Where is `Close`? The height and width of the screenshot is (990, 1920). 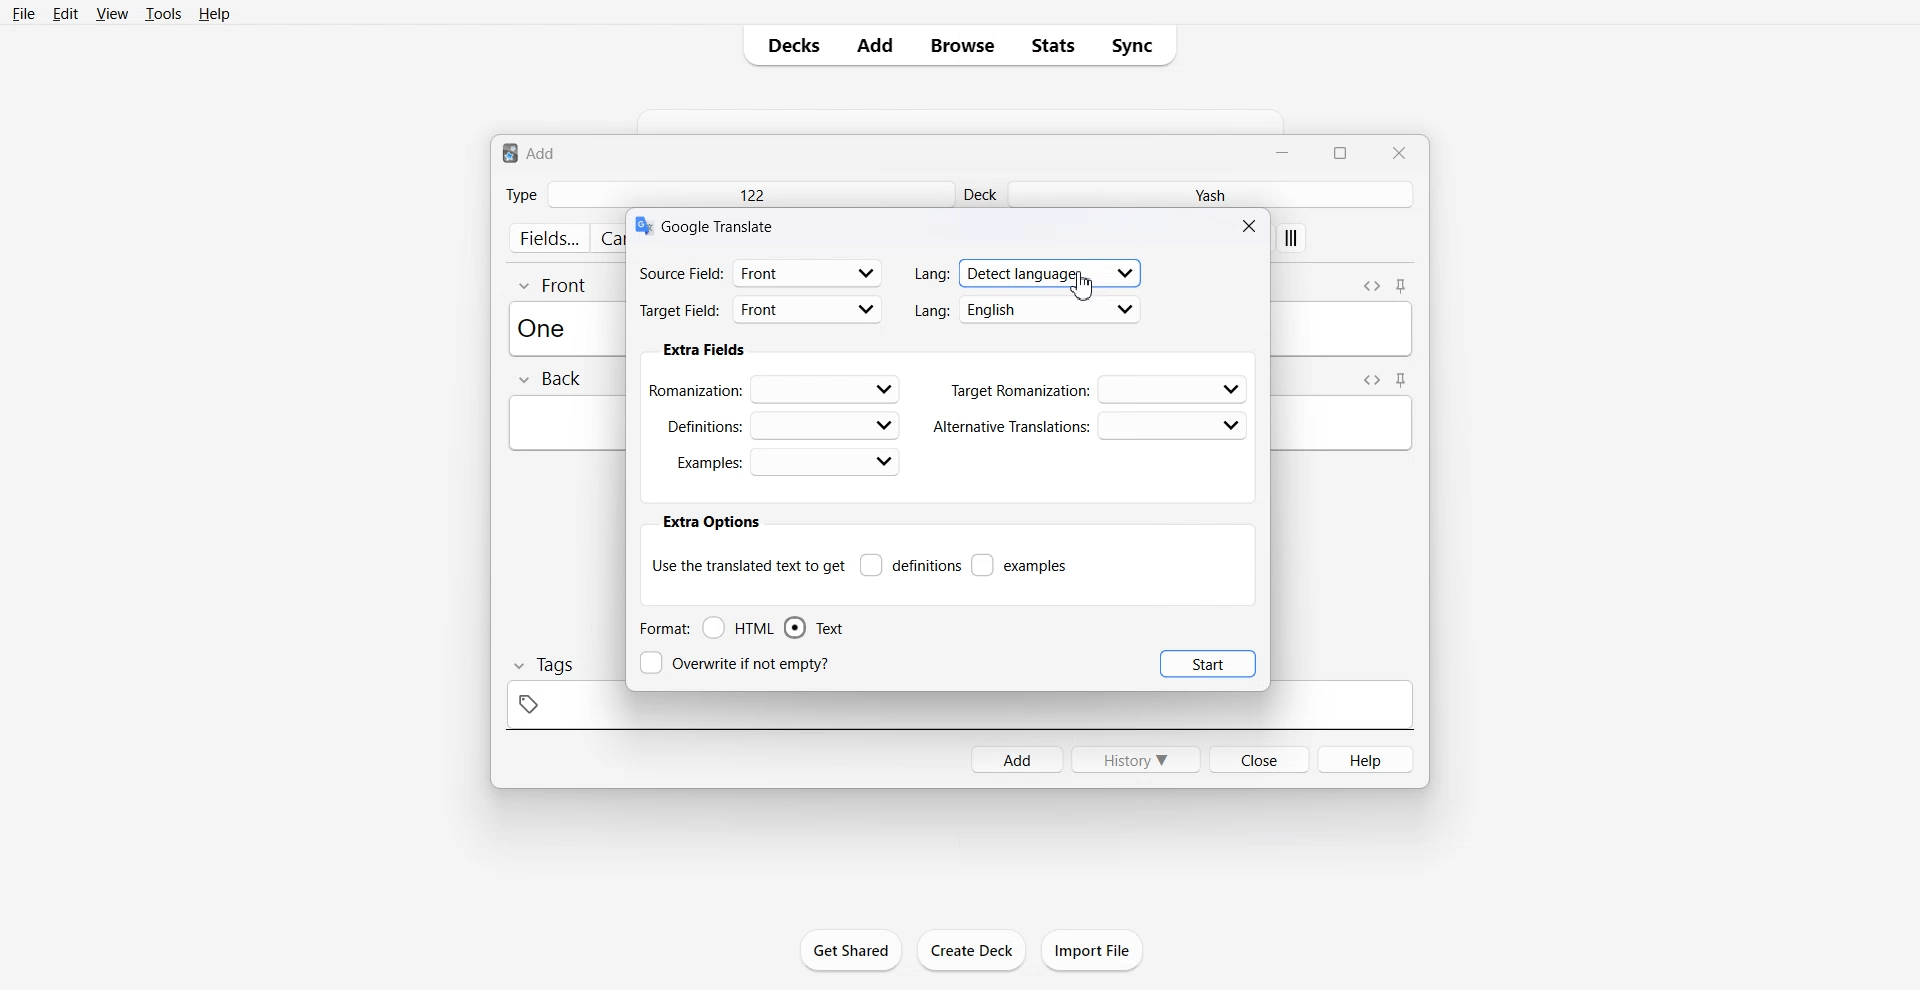 Close is located at coordinates (1398, 152).